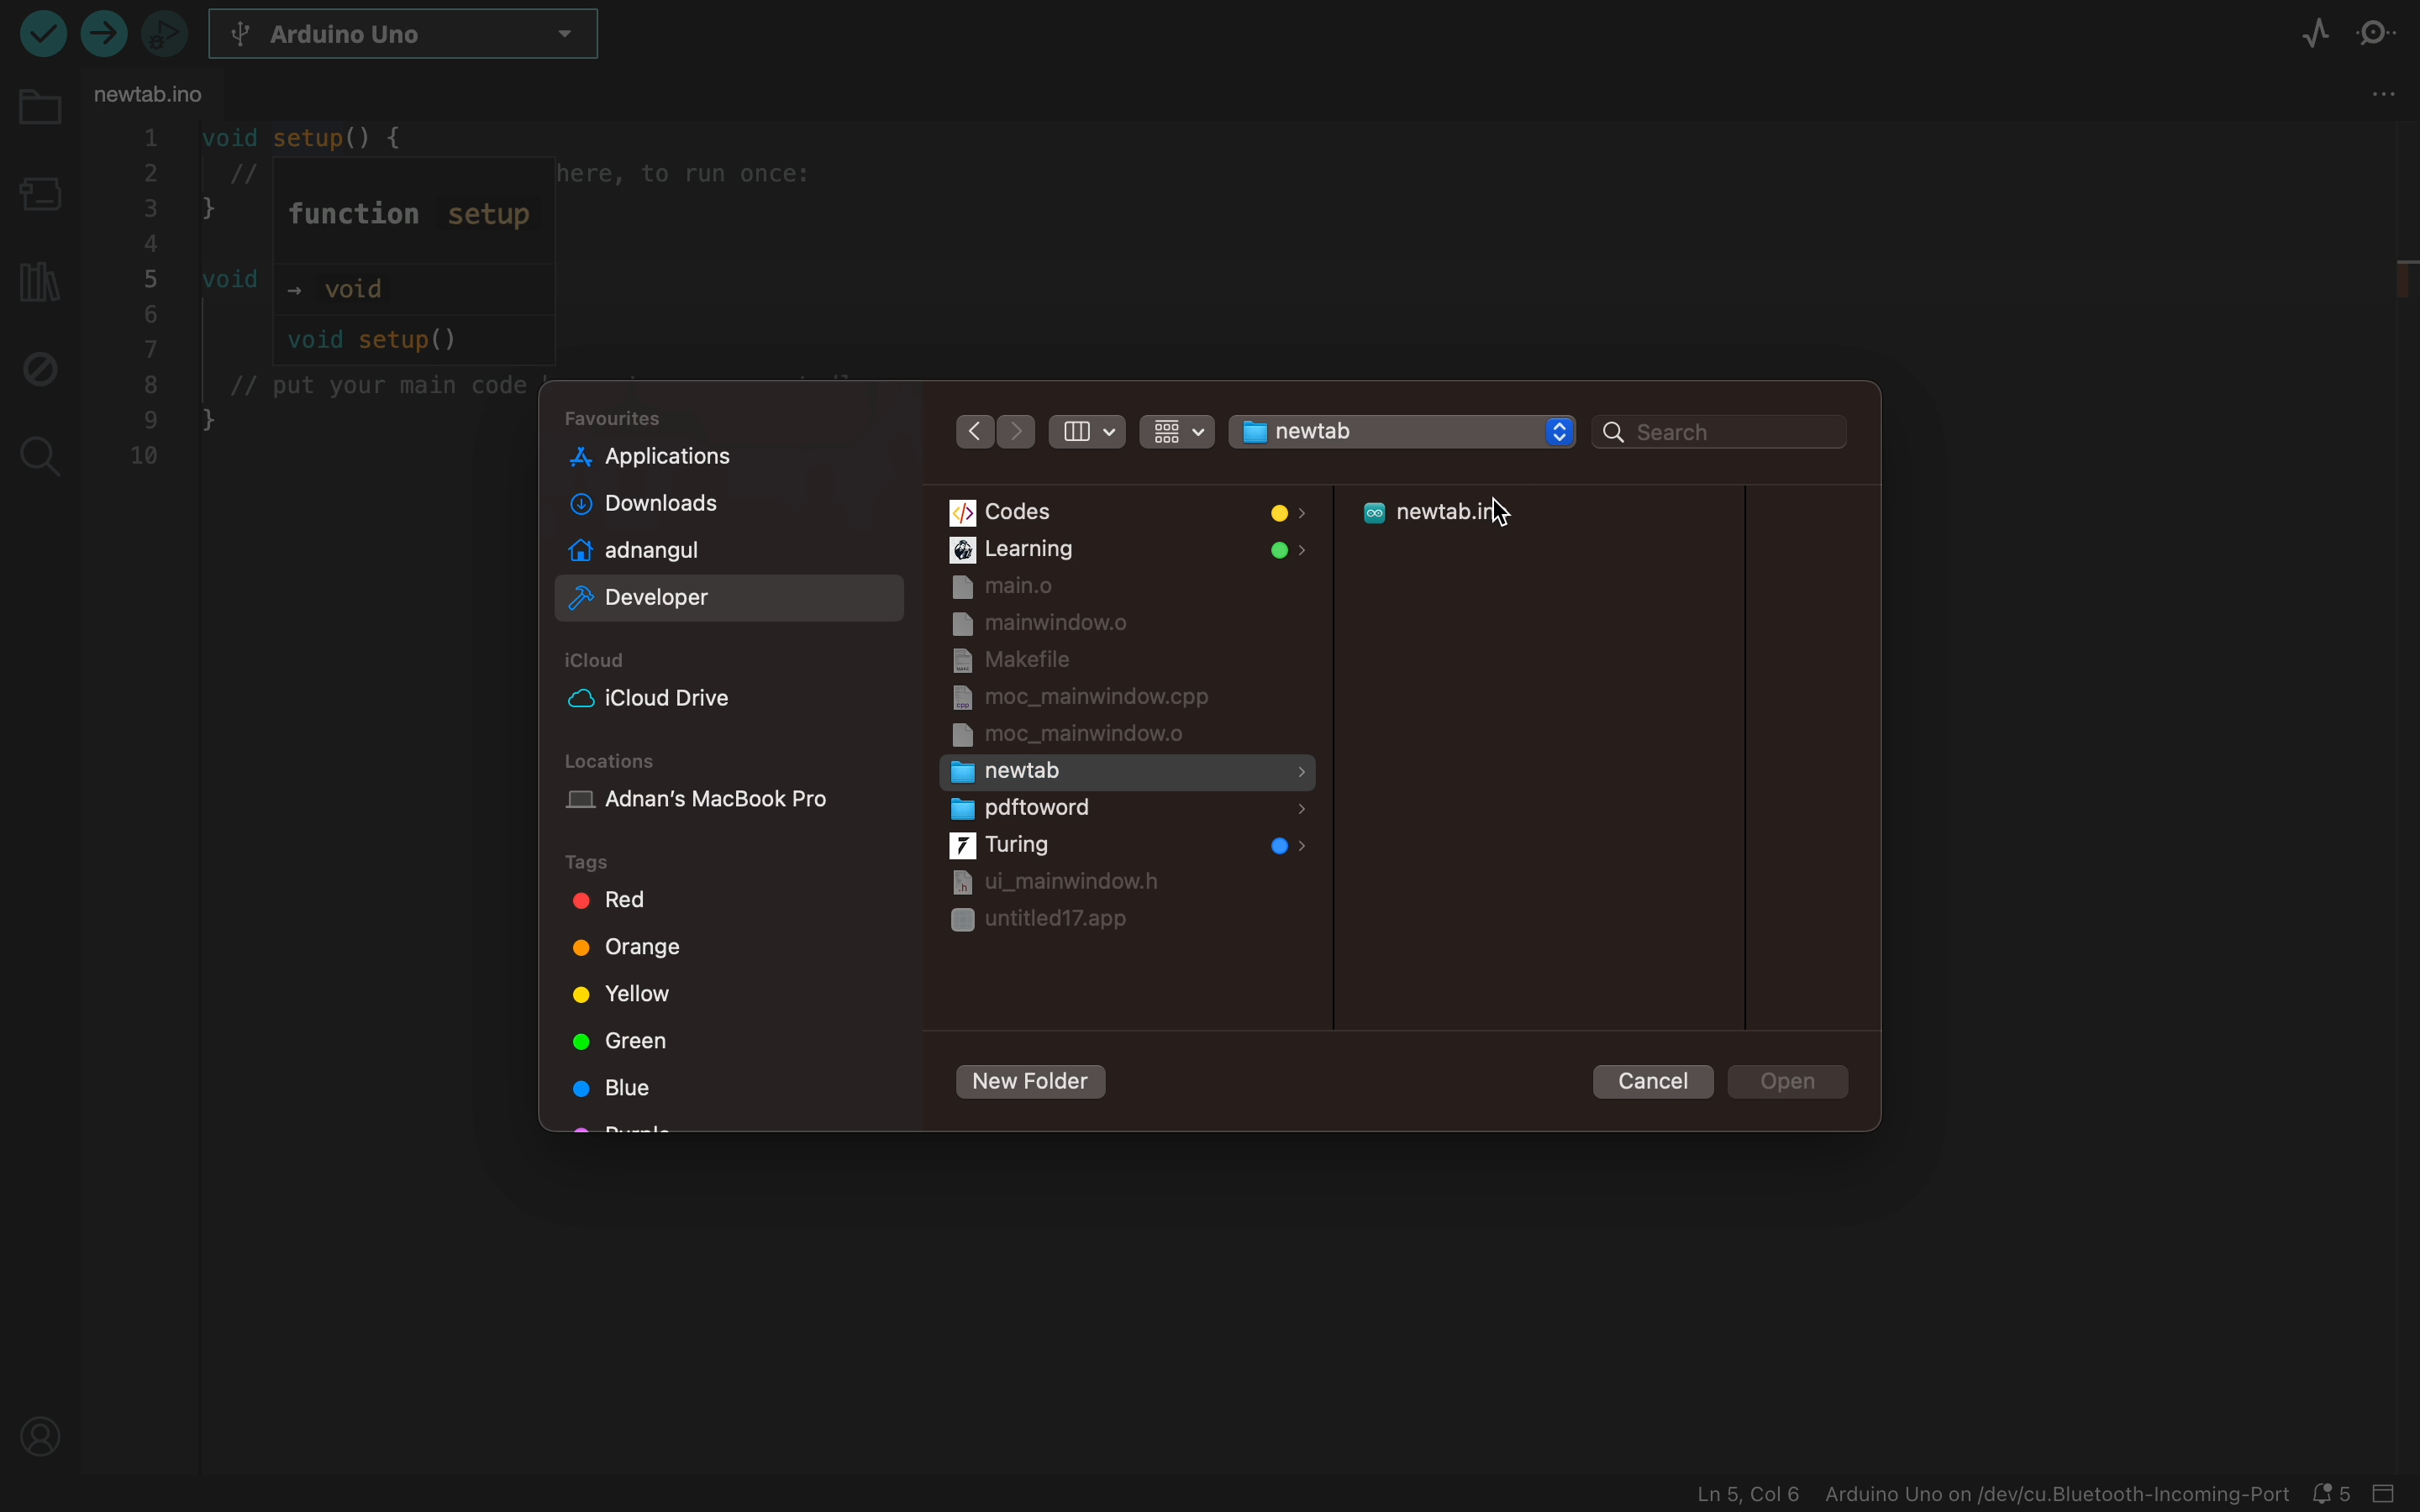 This screenshot has height=1512, width=2420. Describe the element at coordinates (615, 863) in the screenshot. I see `tags` at that location.